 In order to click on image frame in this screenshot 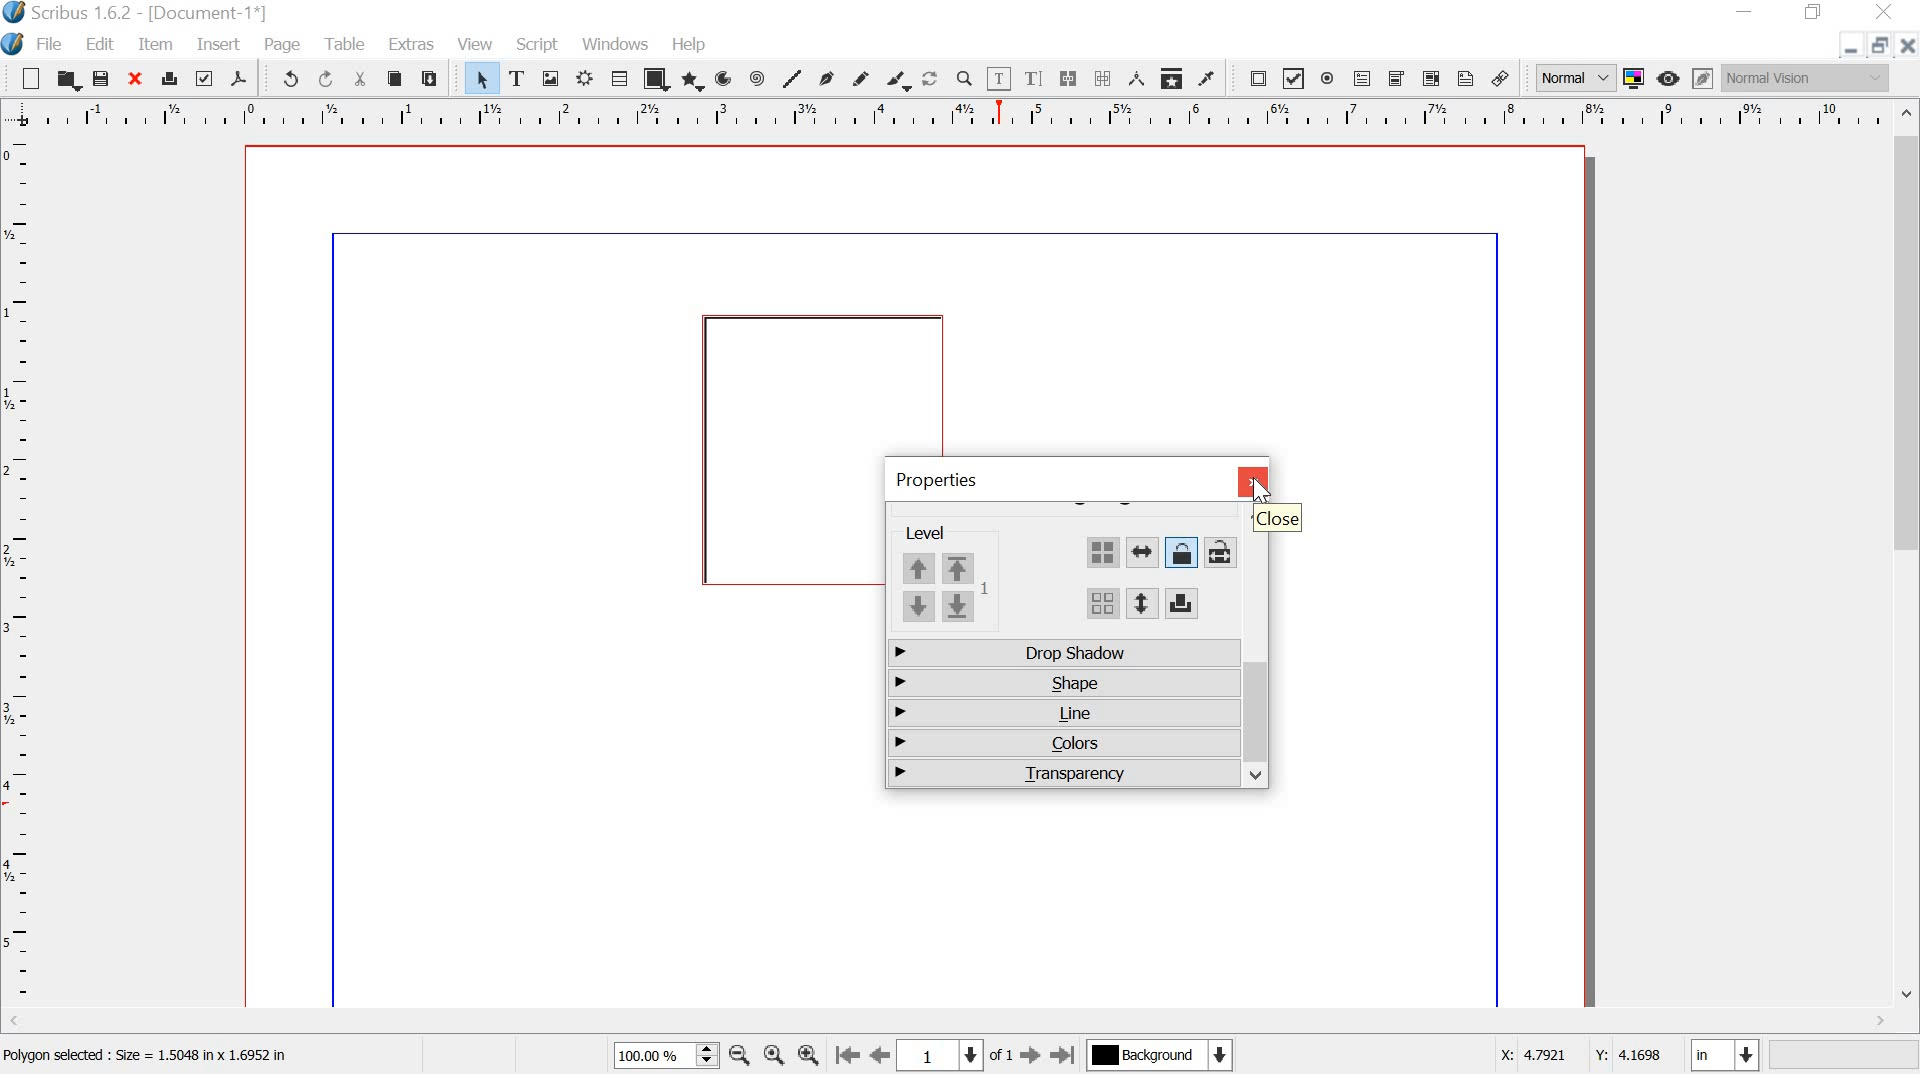, I will do `click(554, 80)`.